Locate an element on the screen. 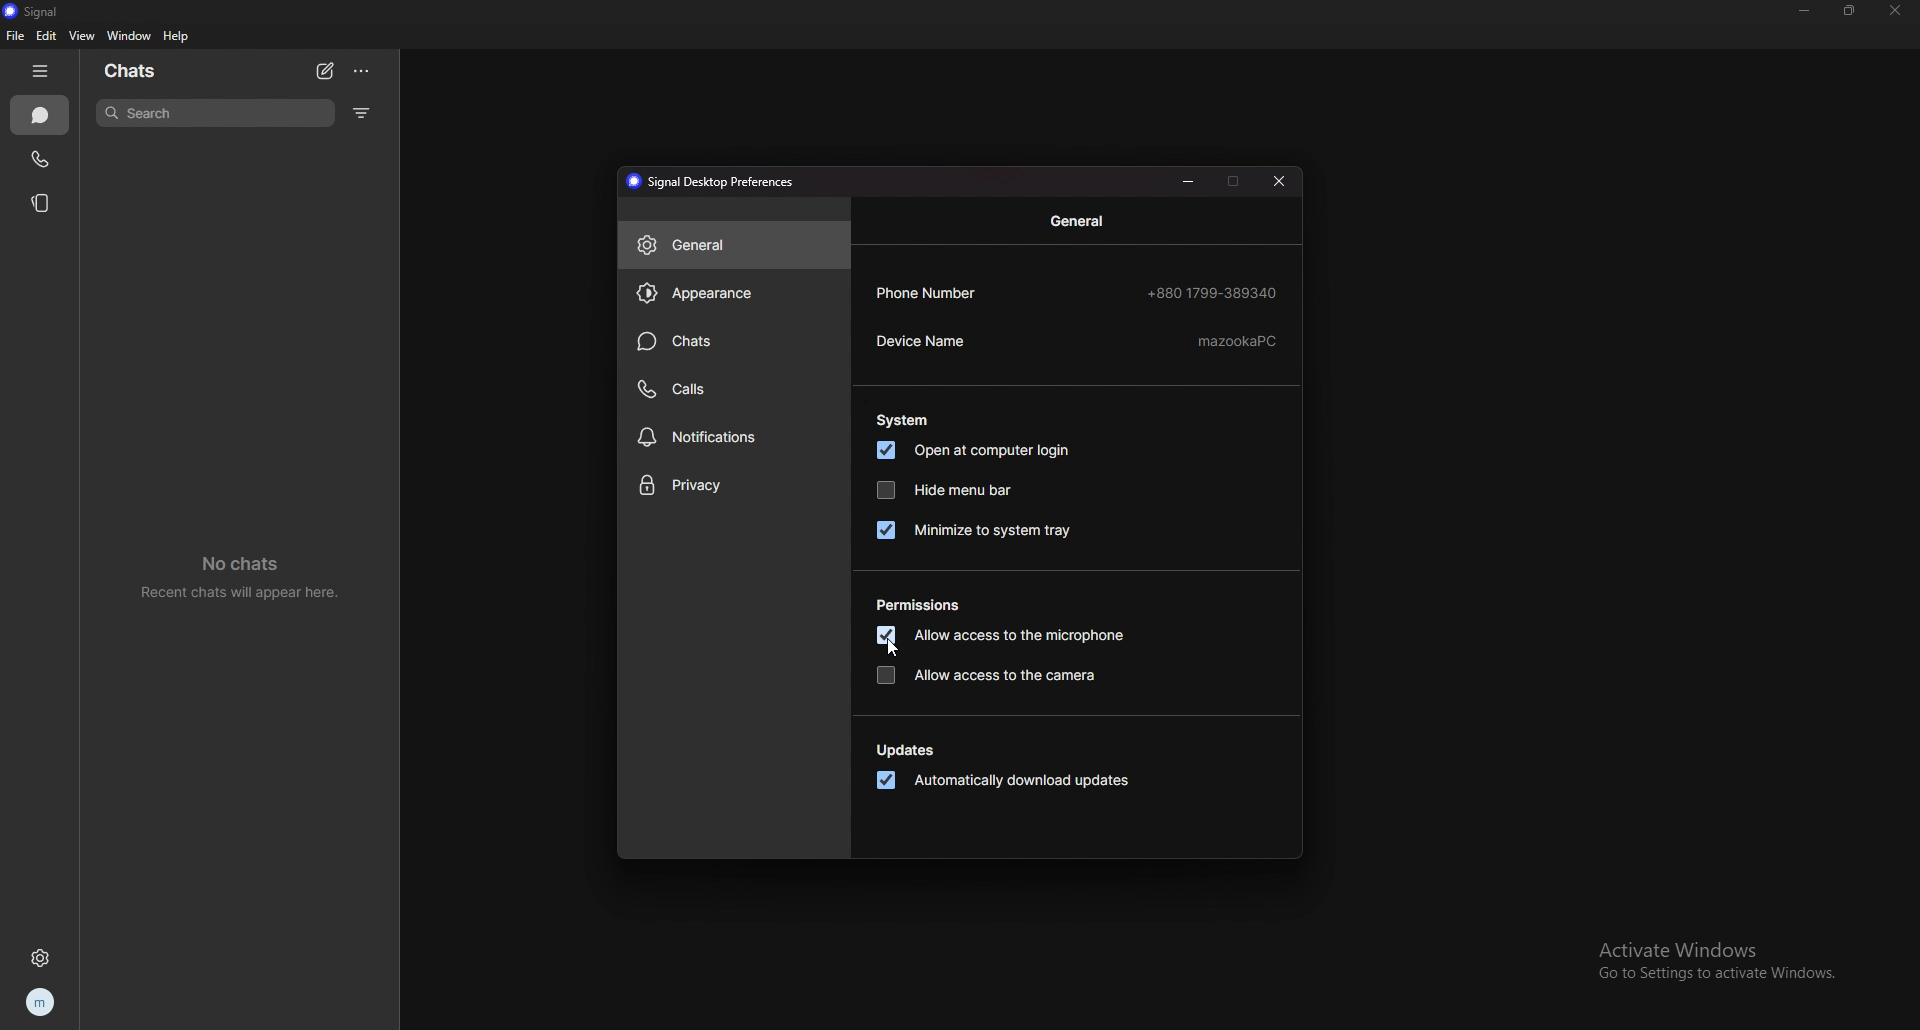  close is located at coordinates (1278, 182).